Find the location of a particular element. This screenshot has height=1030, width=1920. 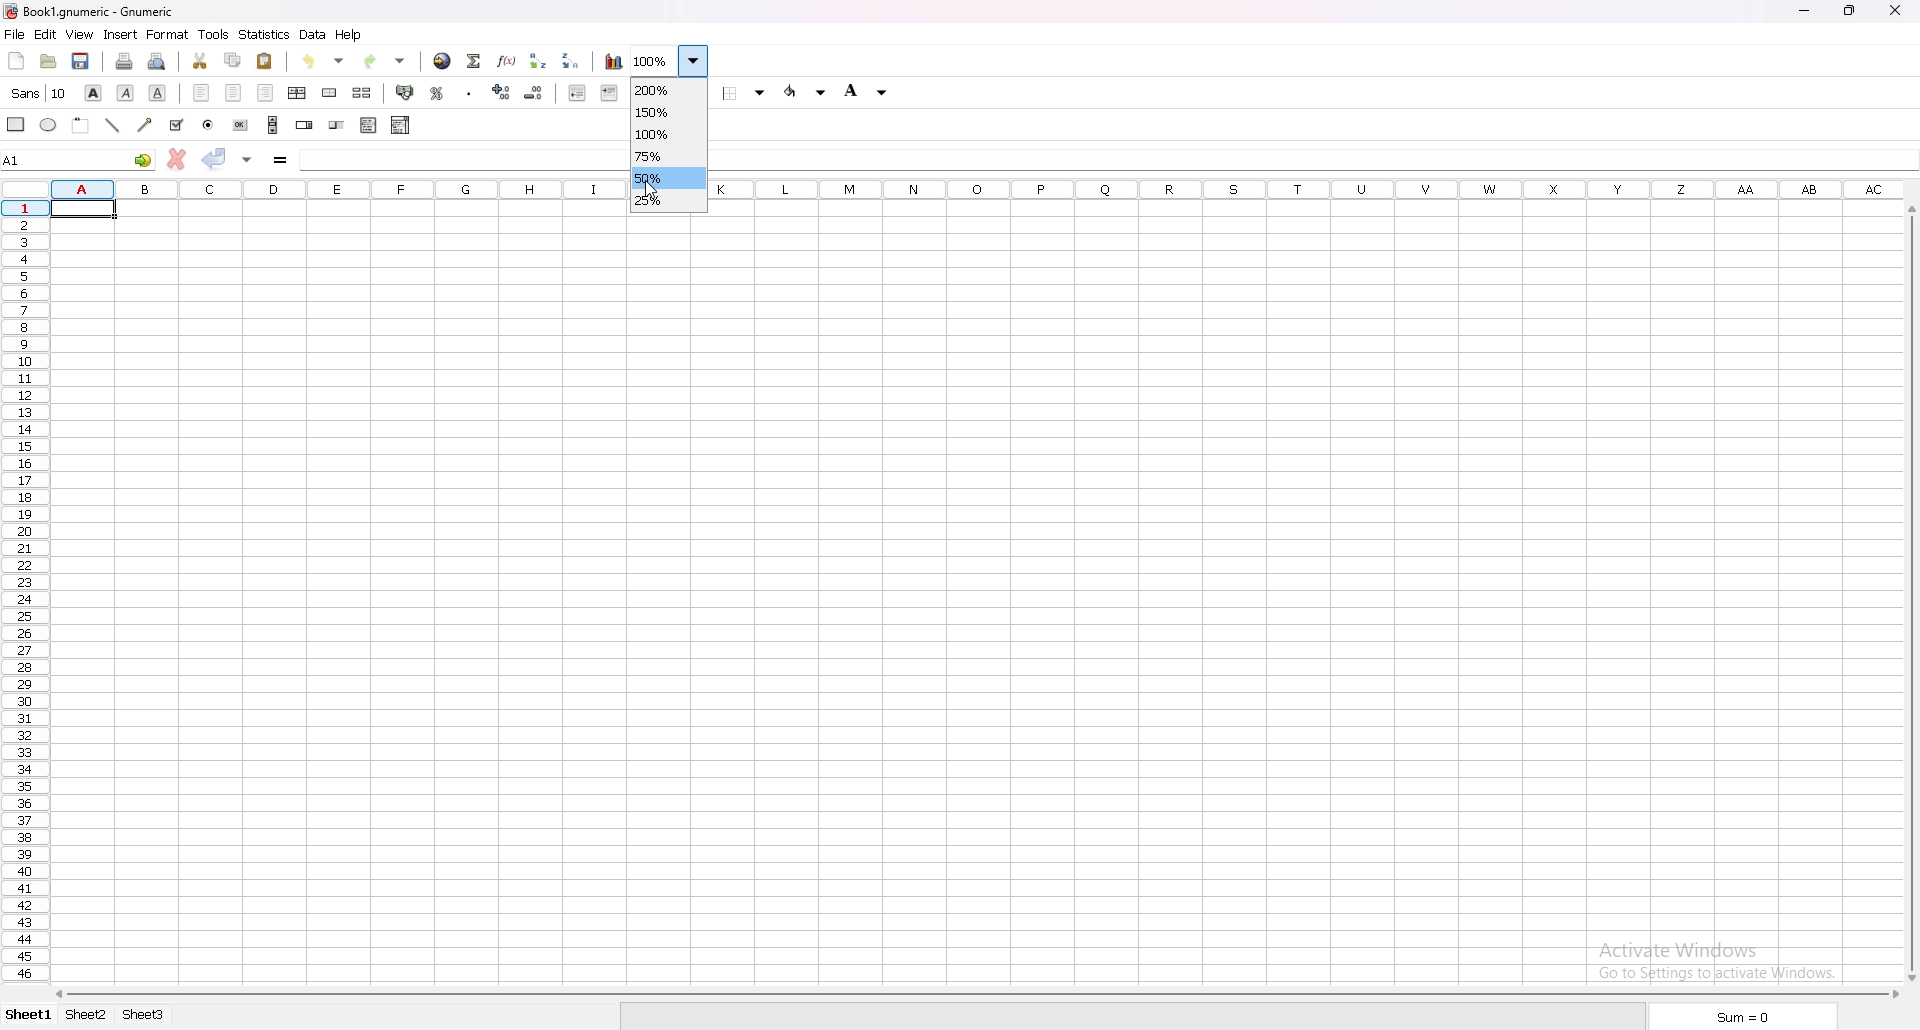

left align is located at coordinates (201, 93).